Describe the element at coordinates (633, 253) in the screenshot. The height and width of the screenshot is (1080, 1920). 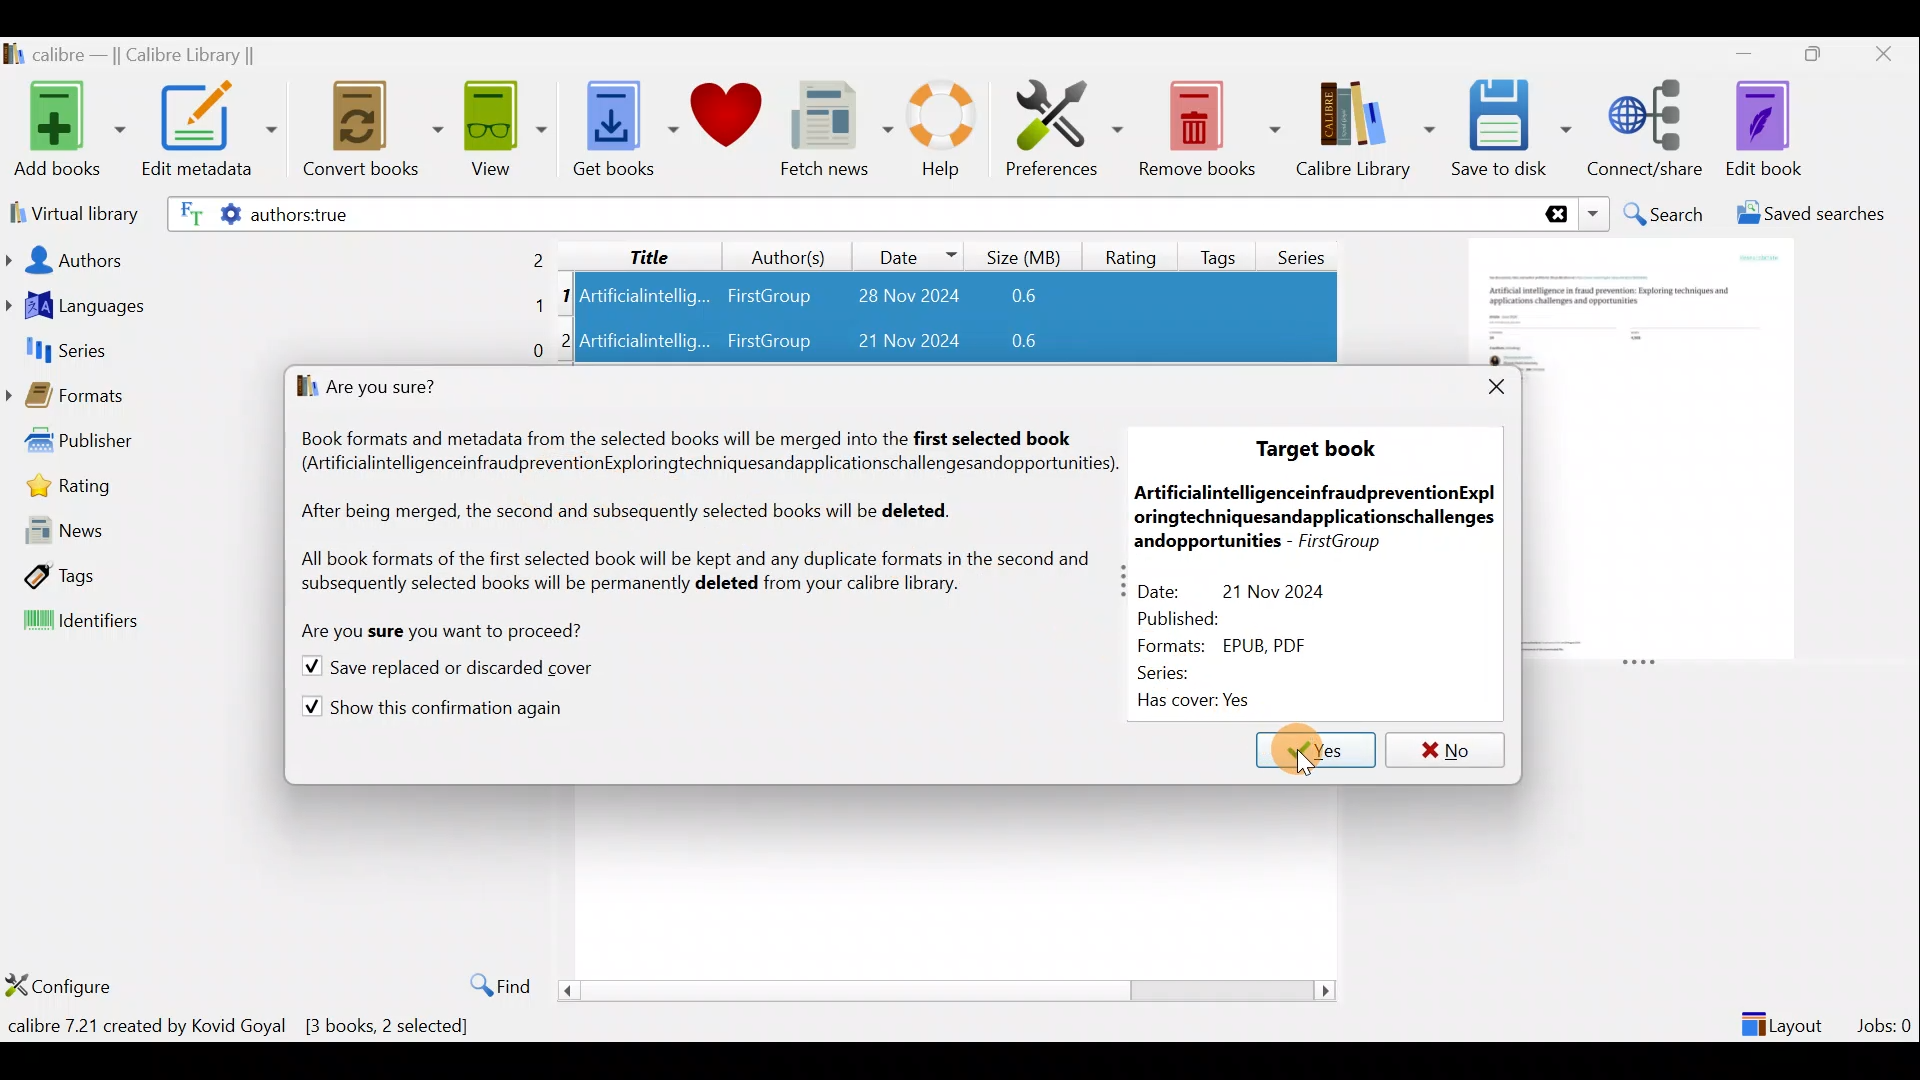
I see `Title` at that location.